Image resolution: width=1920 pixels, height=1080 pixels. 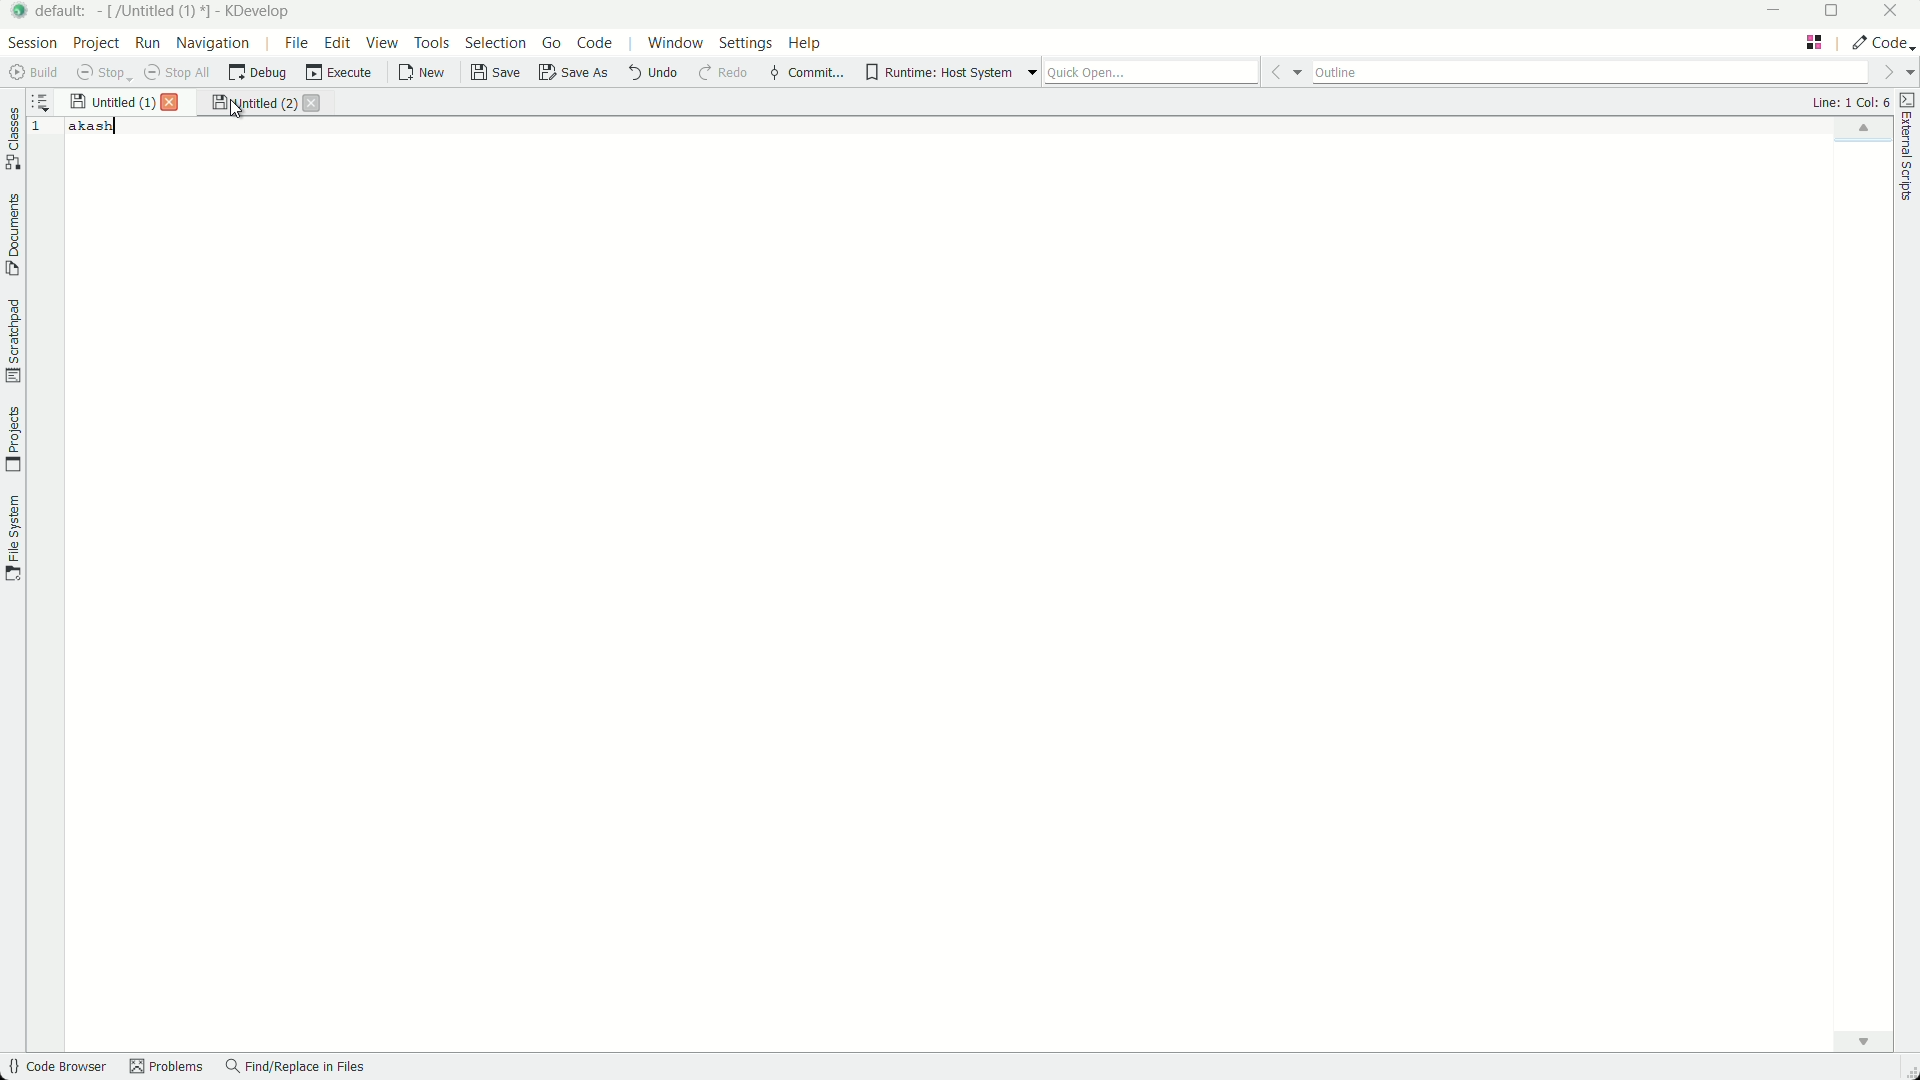 What do you see at coordinates (236, 111) in the screenshot?
I see `Cursor` at bounding box center [236, 111].